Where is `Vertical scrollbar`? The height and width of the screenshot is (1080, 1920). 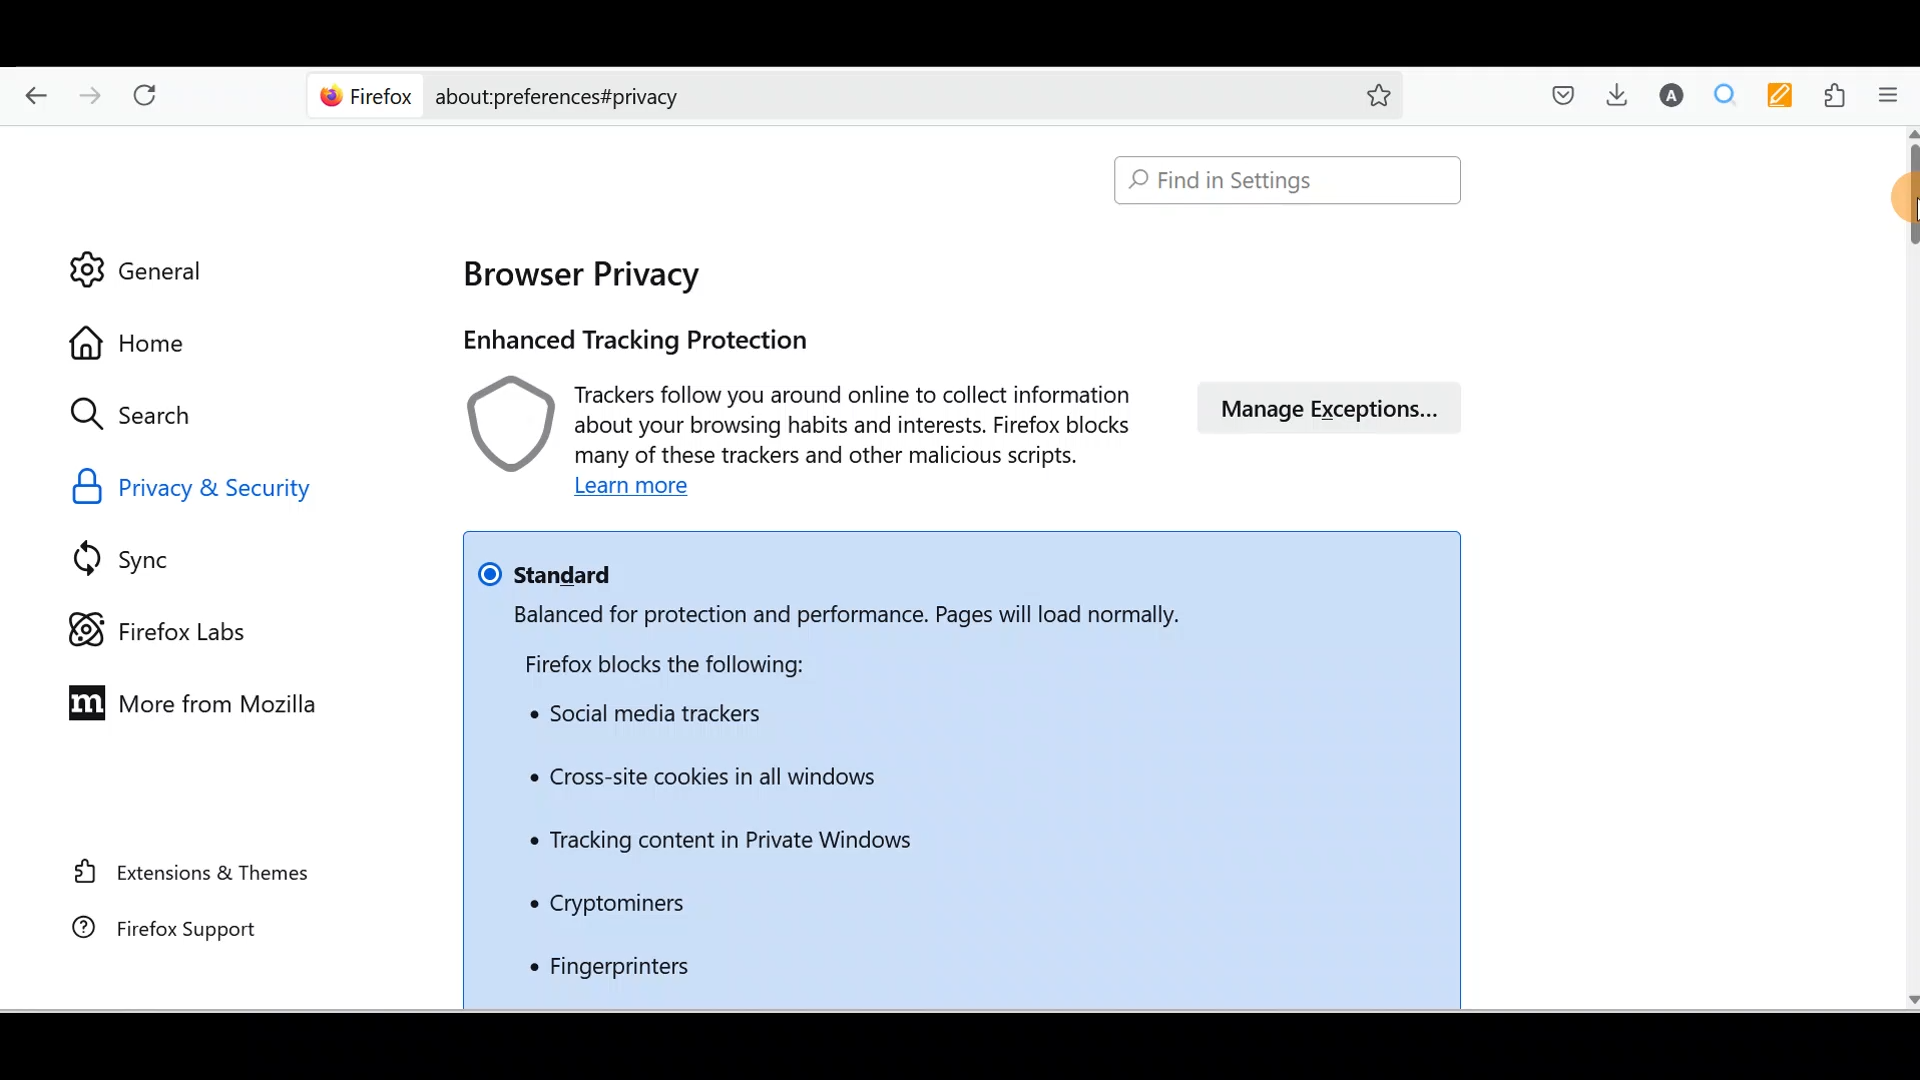 Vertical scrollbar is located at coordinates (1908, 196).